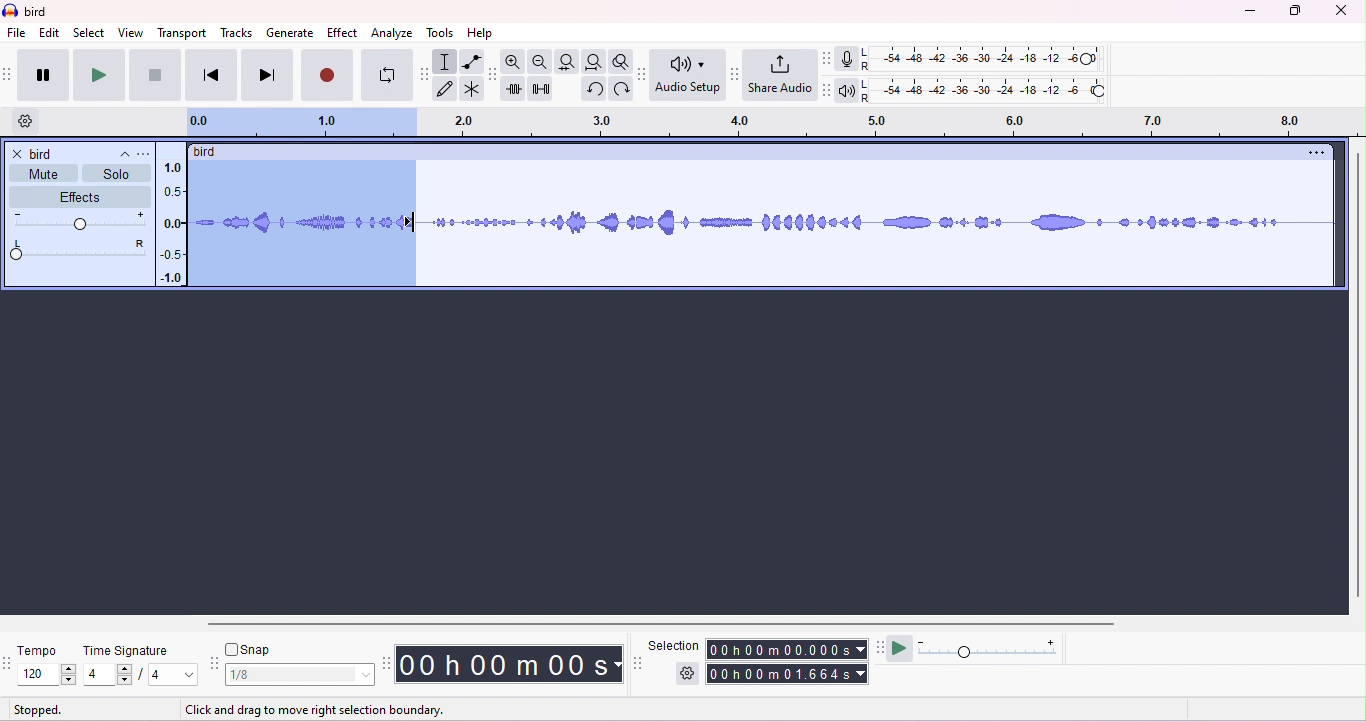 This screenshot has width=1366, height=722. What do you see at coordinates (413, 221) in the screenshot?
I see `cursor structure changed` at bounding box center [413, 221].